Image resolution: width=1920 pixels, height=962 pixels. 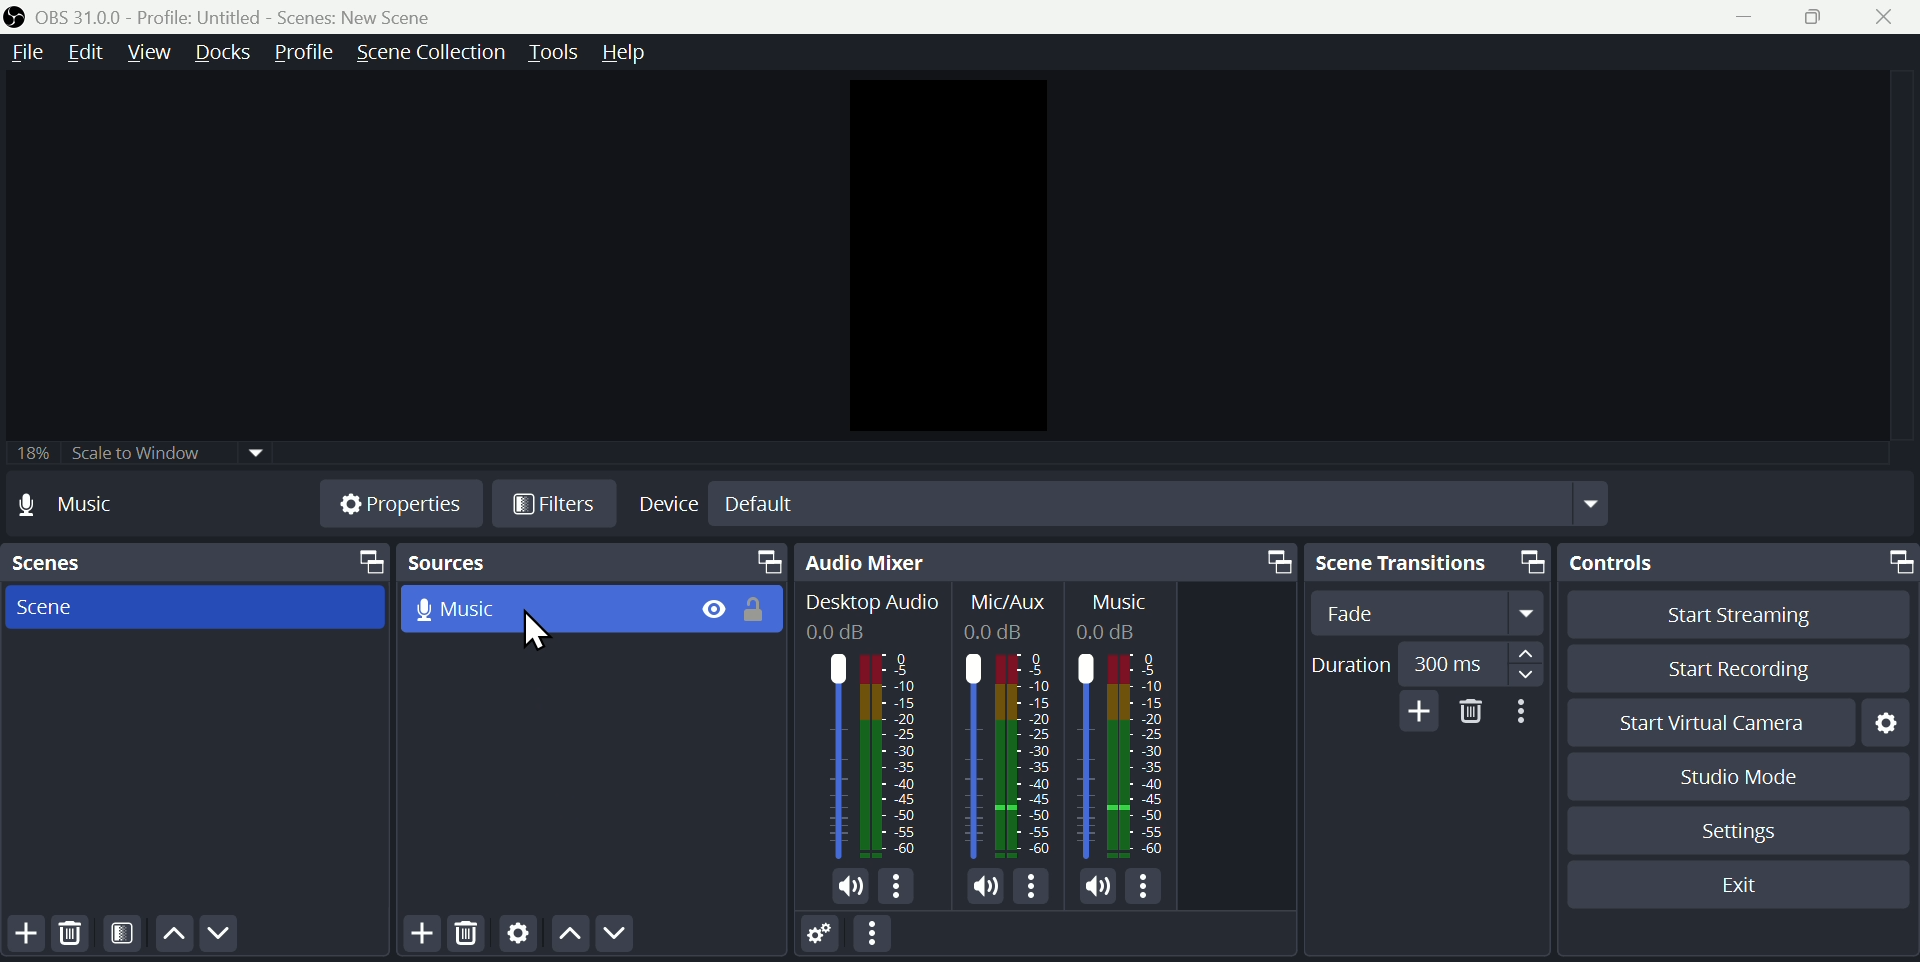 I want to click on close, so click(x=1889, y=15).